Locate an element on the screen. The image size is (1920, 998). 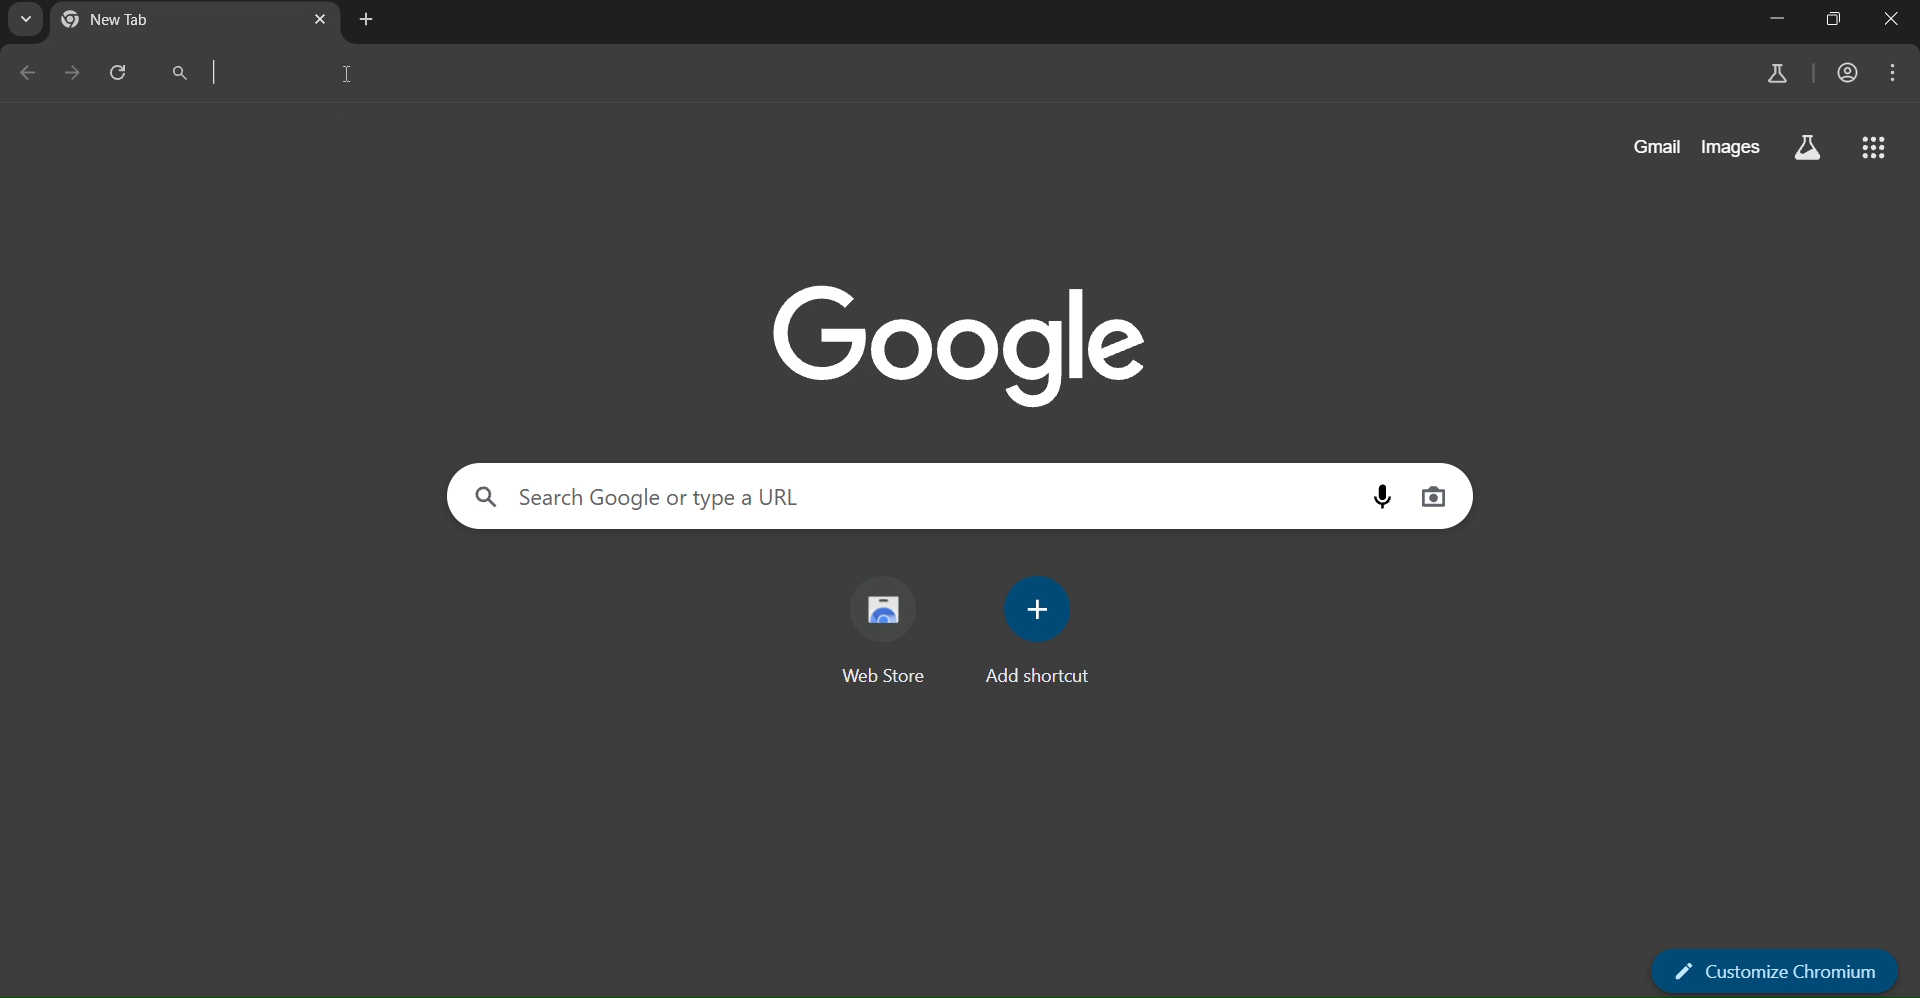
image is located at coordinates (955, 345).